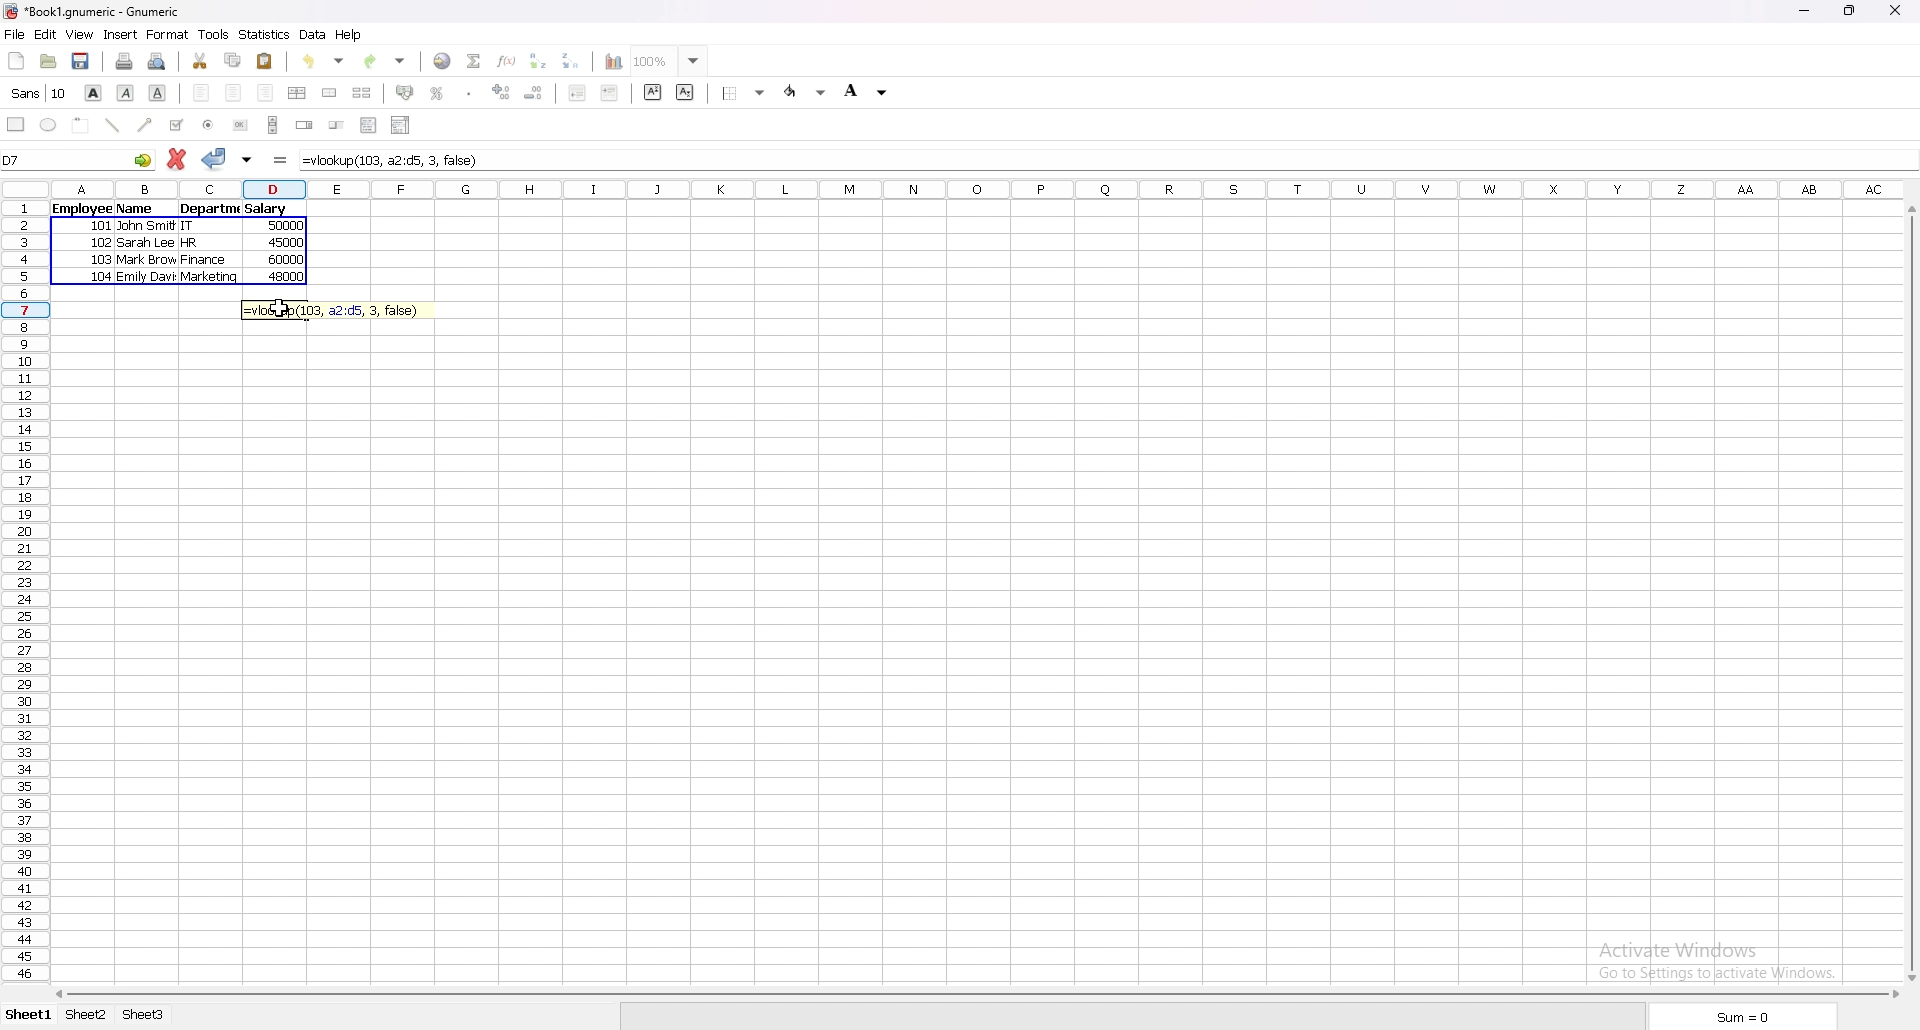  I want to click on minimize, so click(1806, 11).